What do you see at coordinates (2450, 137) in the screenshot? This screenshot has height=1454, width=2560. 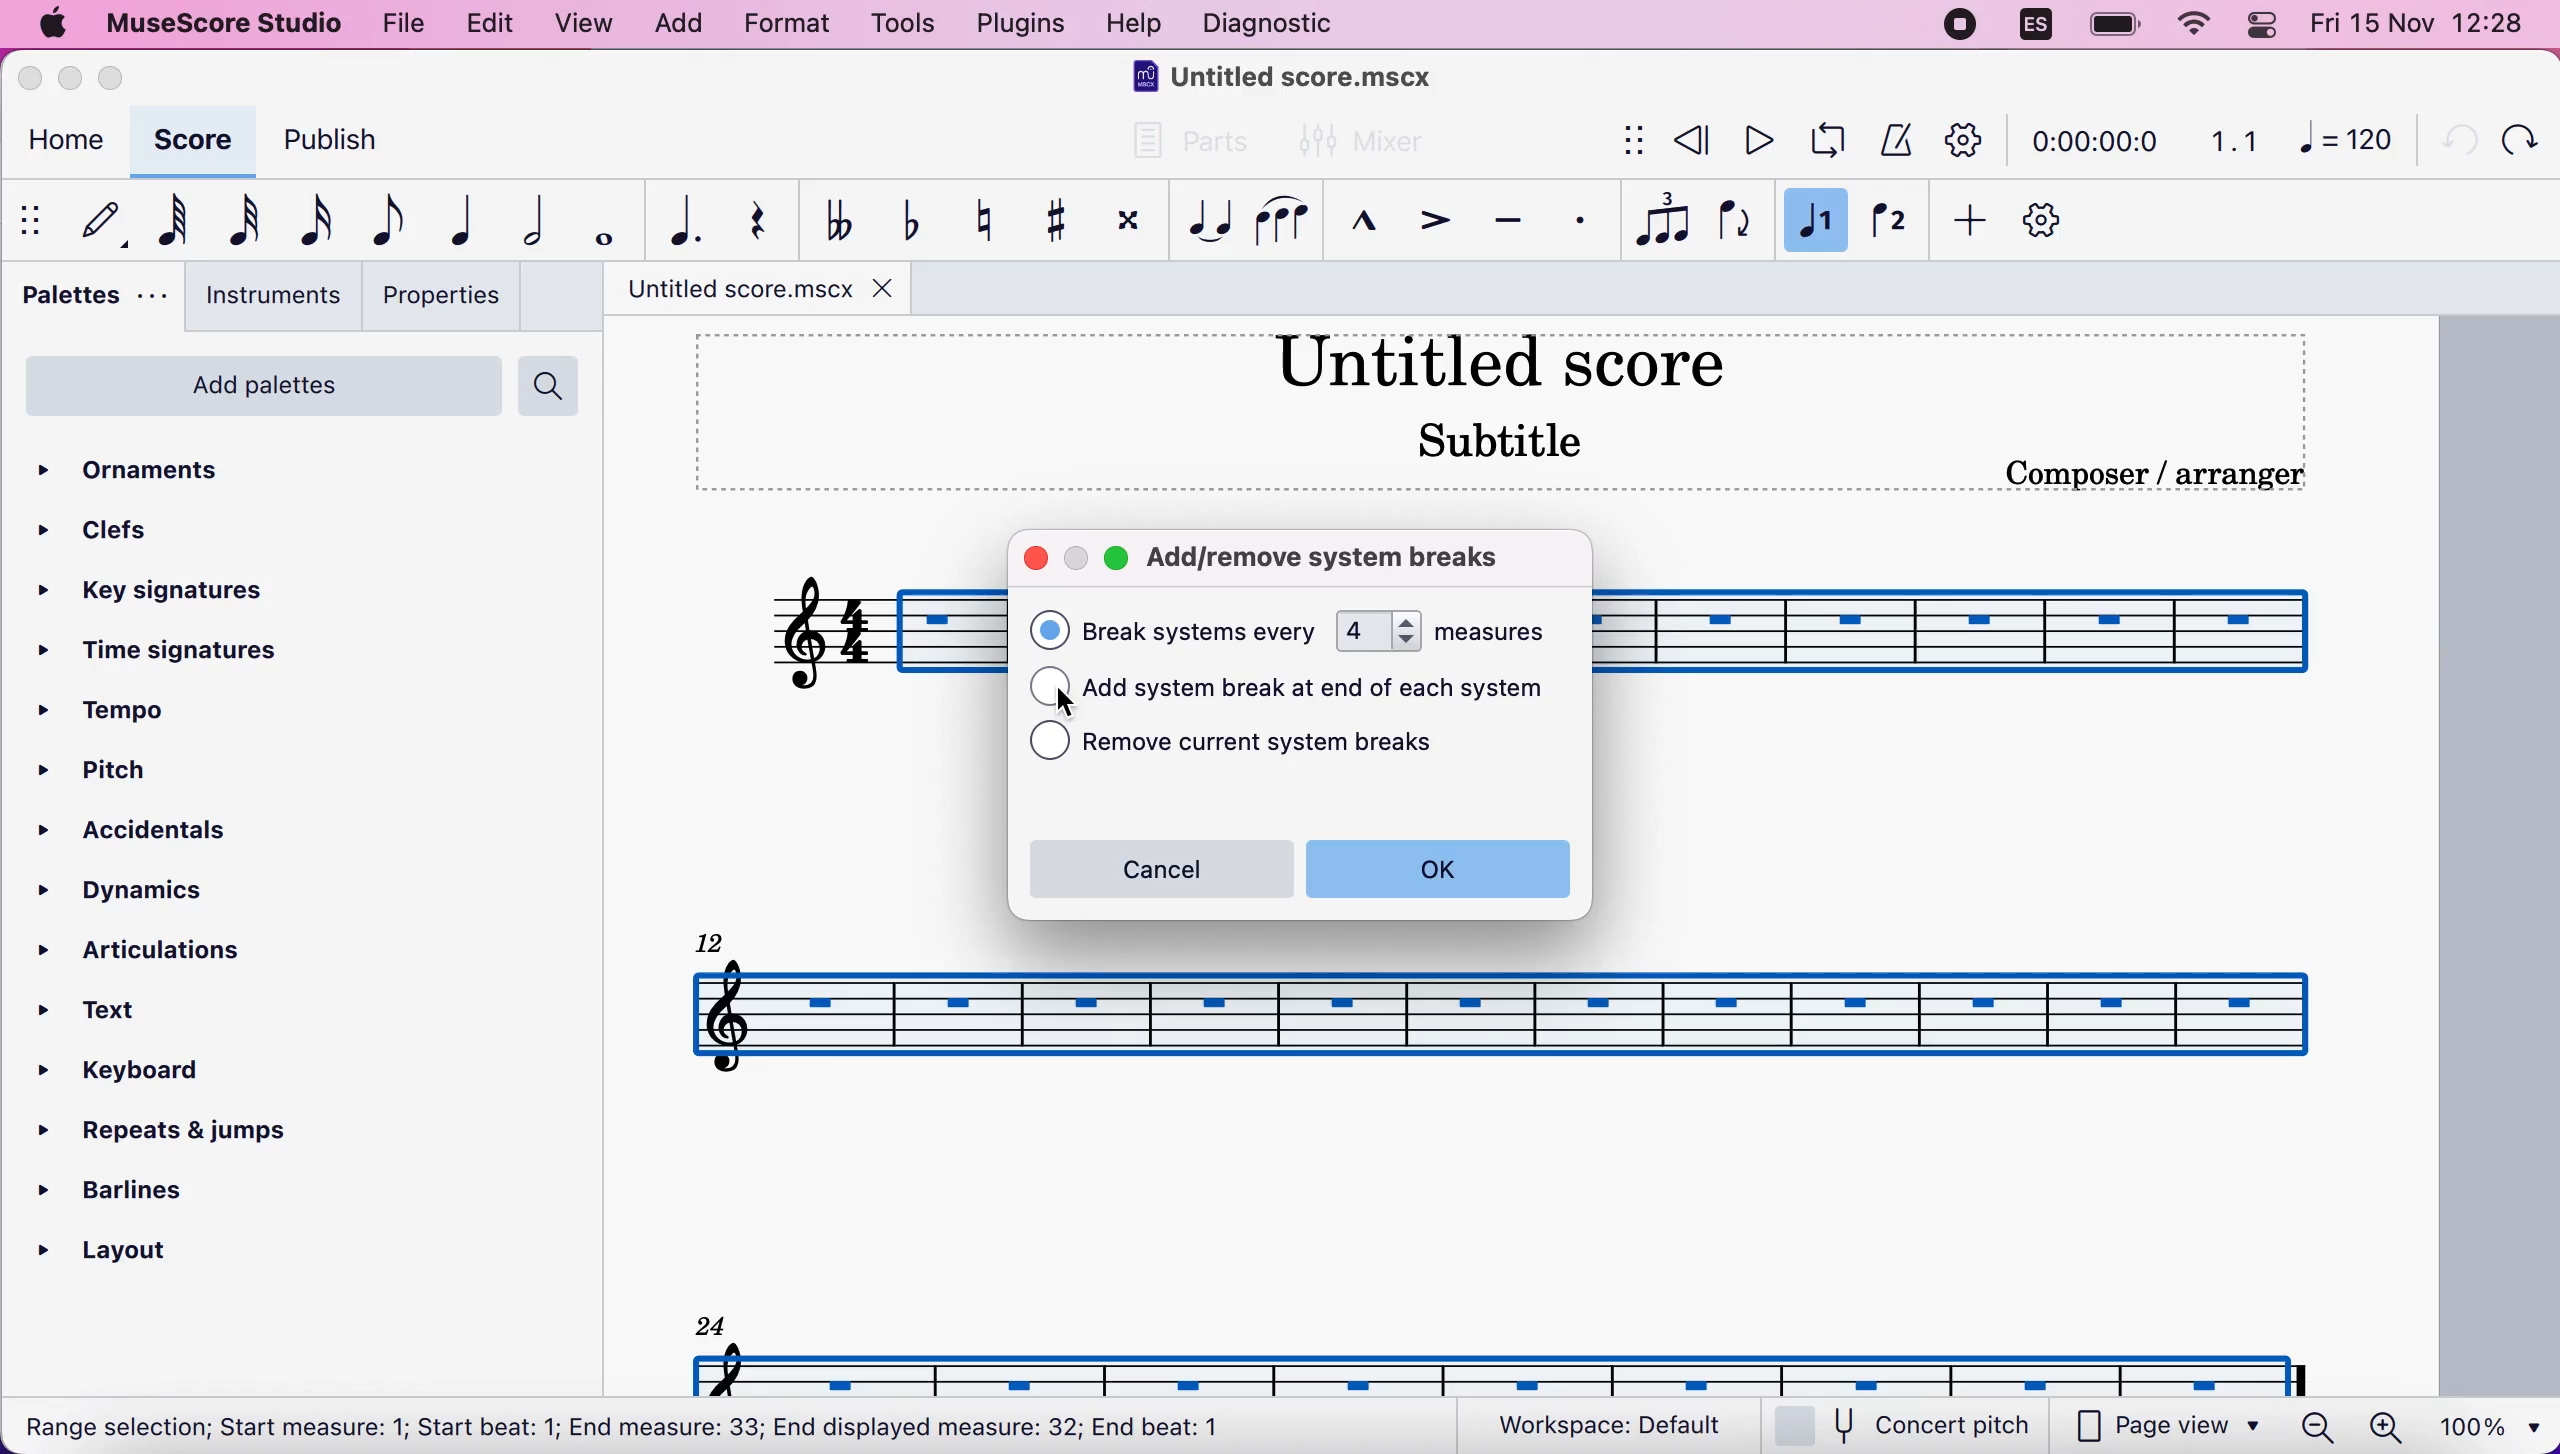 I see `undo` at bounding box center [2450, 137].